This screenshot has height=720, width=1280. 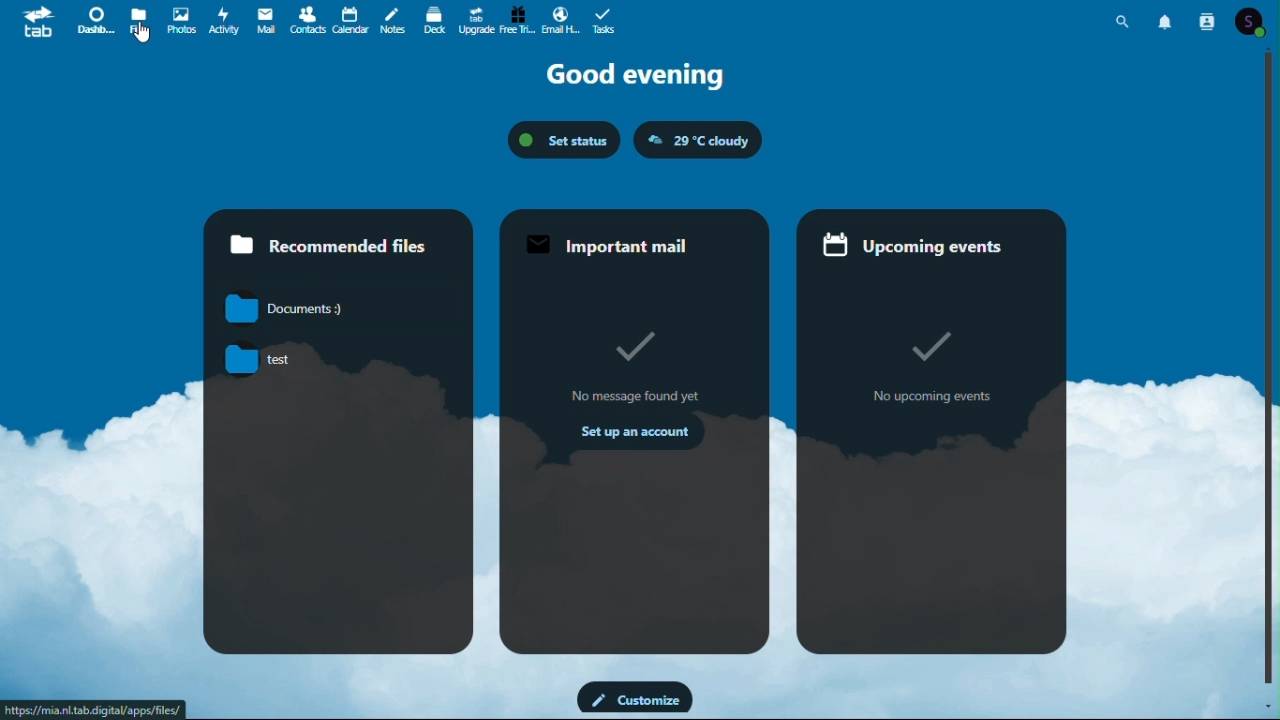 I want to click on files, so click(x=138, y=23).